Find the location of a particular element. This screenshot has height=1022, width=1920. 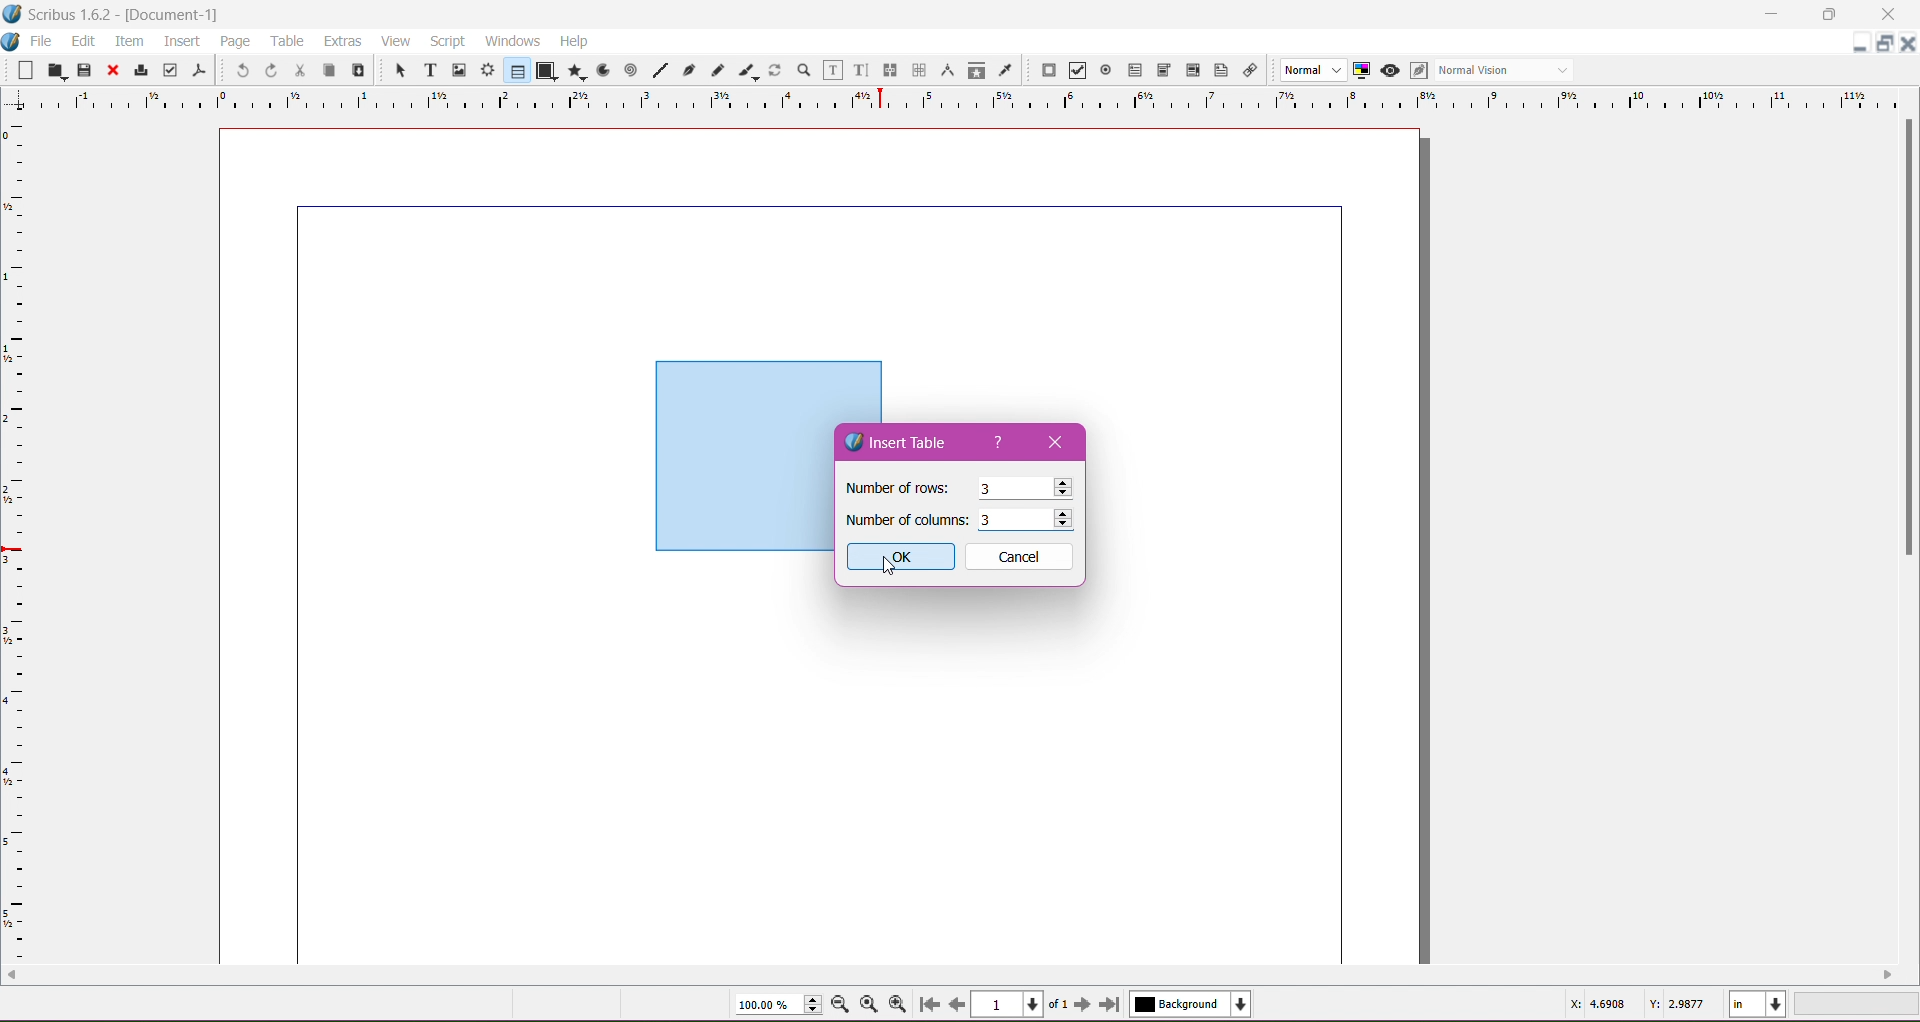

Text Frame is located at coordinates (425, 70).